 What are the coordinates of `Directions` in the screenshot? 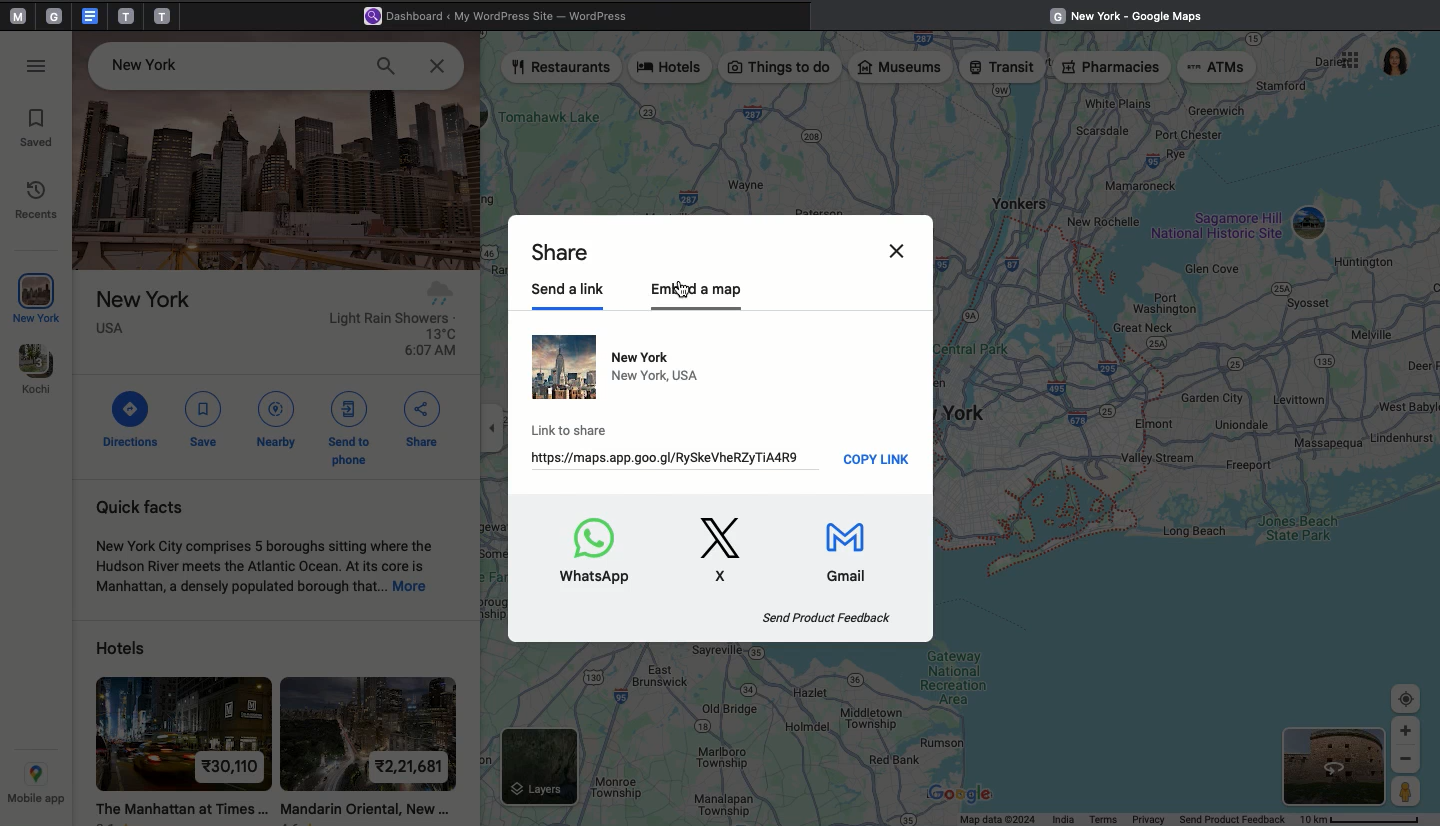 It's located at (133, 418).